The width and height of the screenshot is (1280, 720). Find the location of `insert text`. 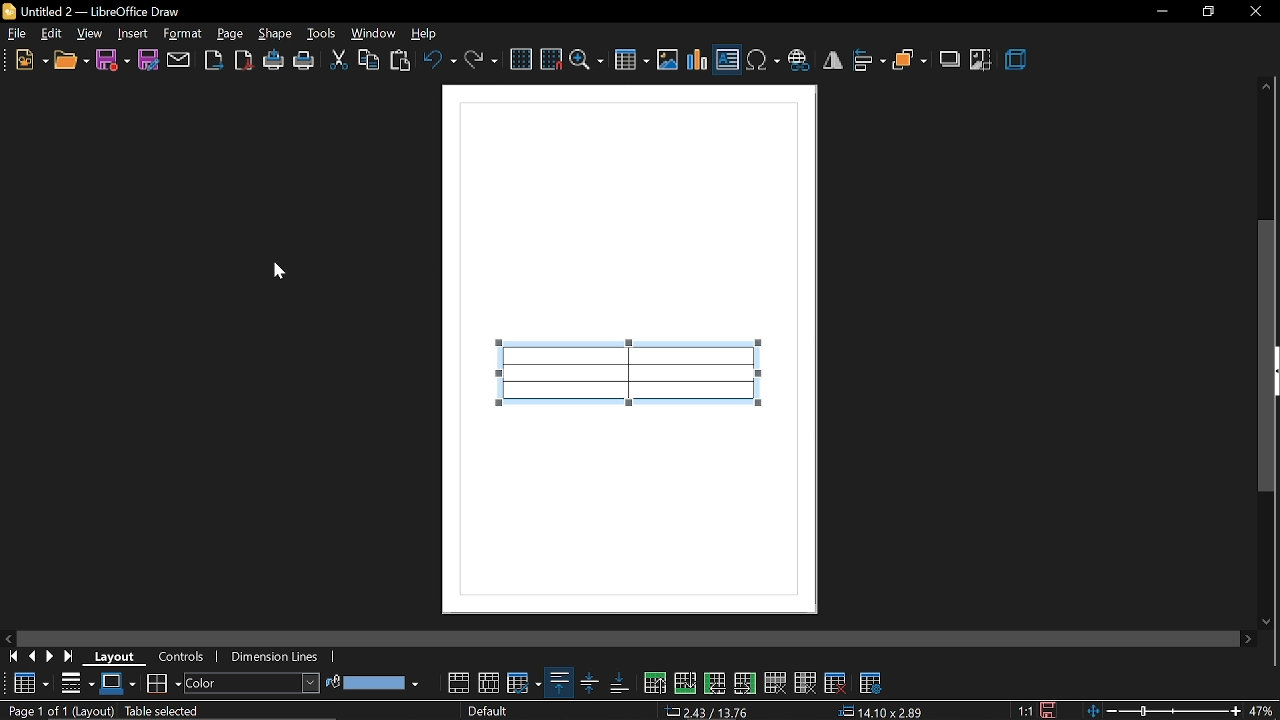

insert text is located at coordinates (728, 59).